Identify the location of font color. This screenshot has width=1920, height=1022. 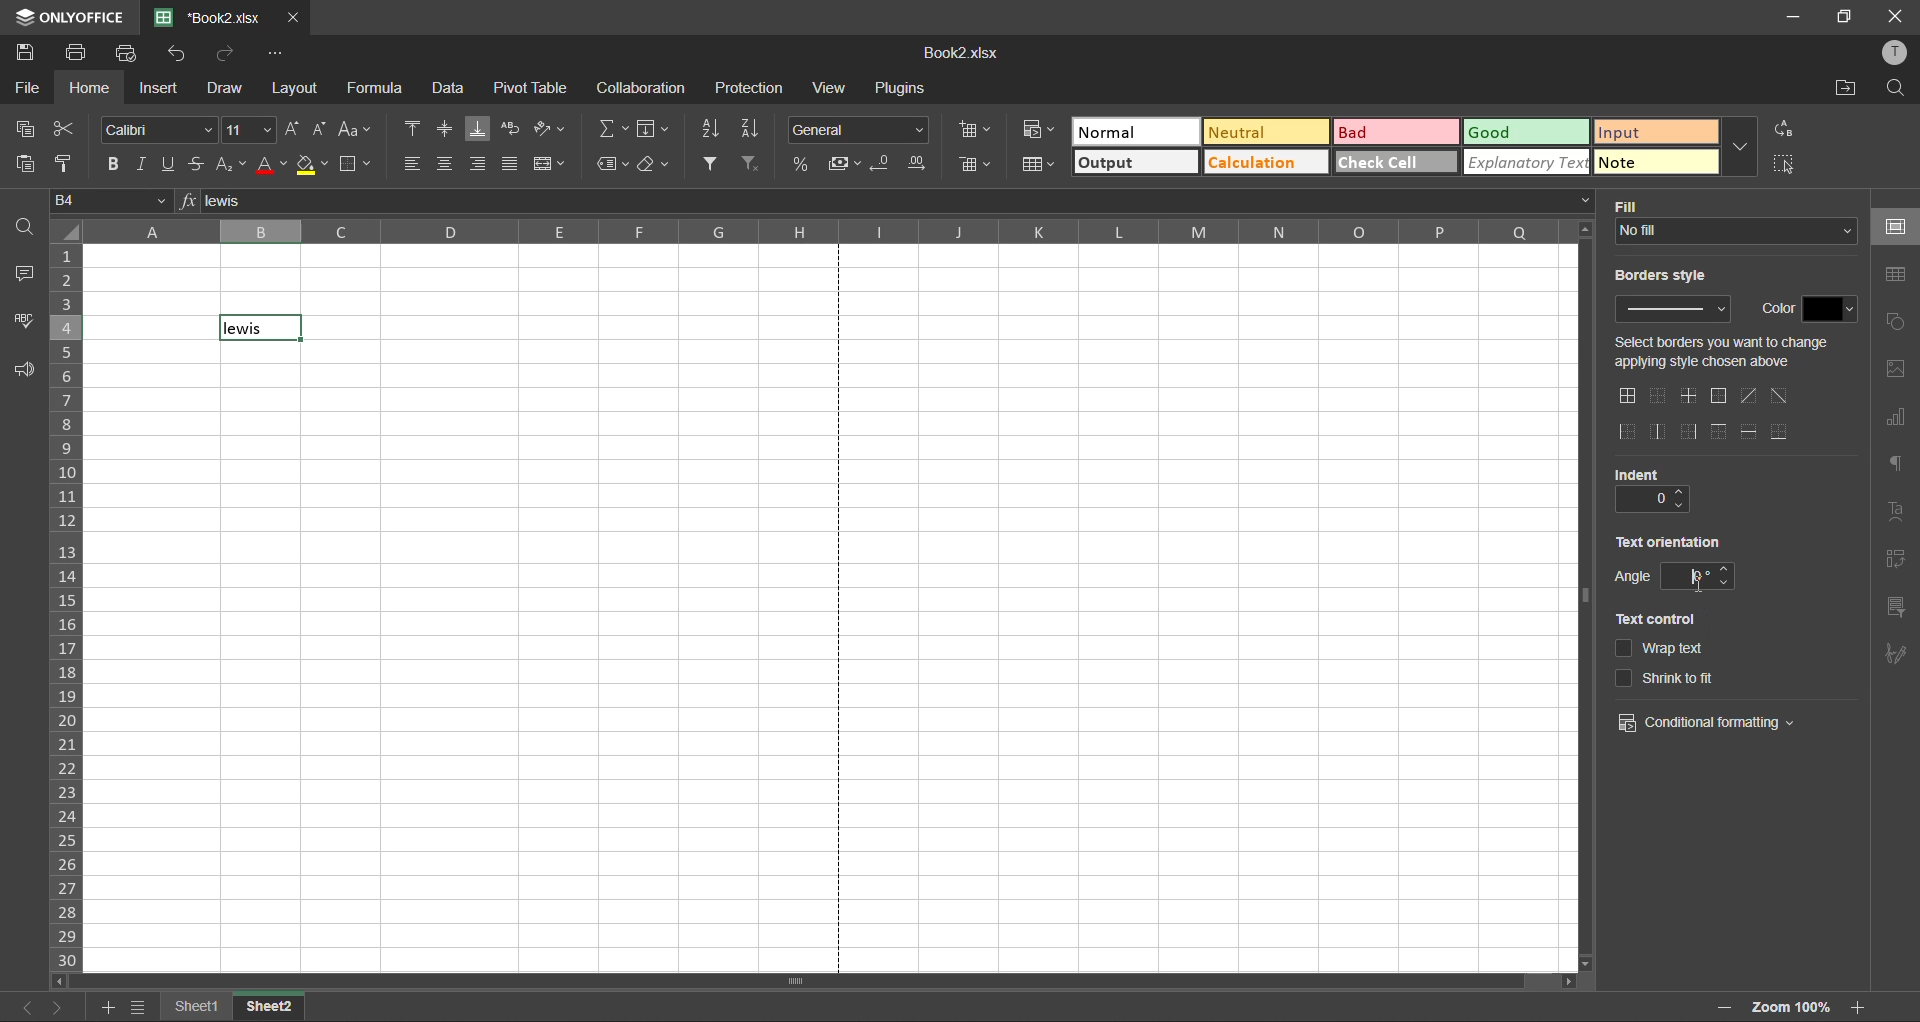
(271, 168).